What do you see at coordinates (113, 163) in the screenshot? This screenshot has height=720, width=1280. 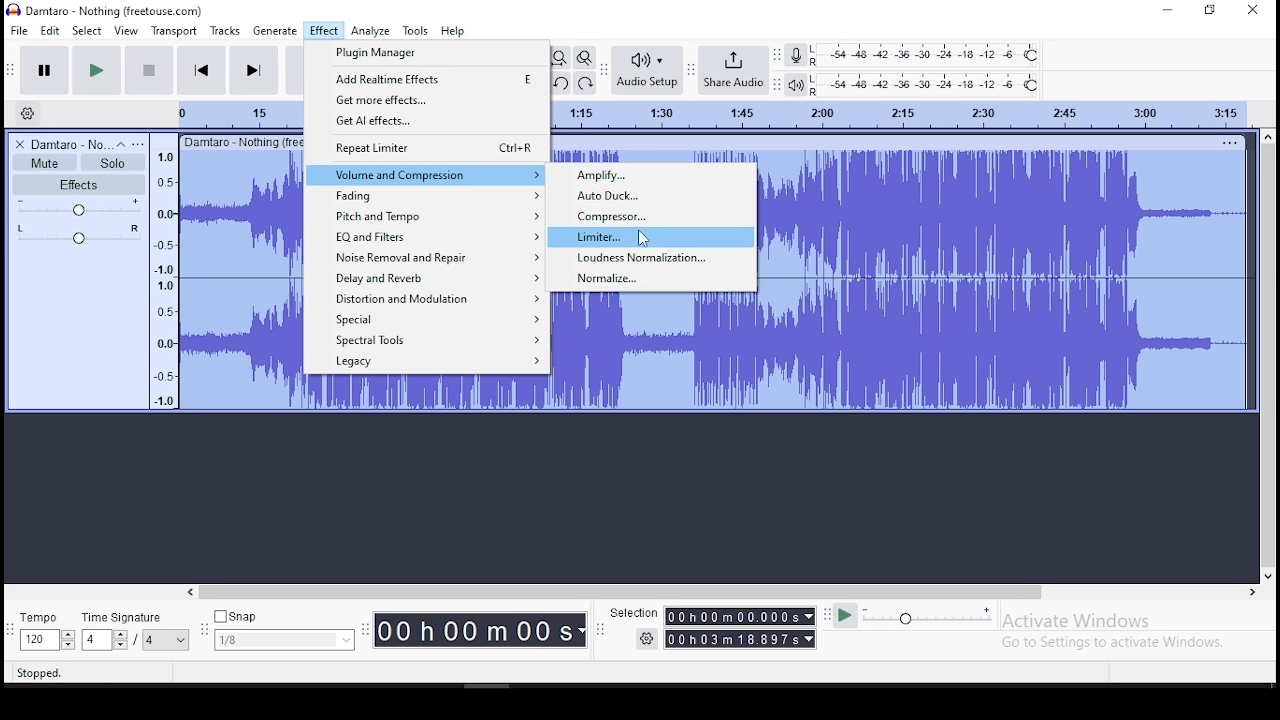 I see `solo` at bounding box center [113, 163].